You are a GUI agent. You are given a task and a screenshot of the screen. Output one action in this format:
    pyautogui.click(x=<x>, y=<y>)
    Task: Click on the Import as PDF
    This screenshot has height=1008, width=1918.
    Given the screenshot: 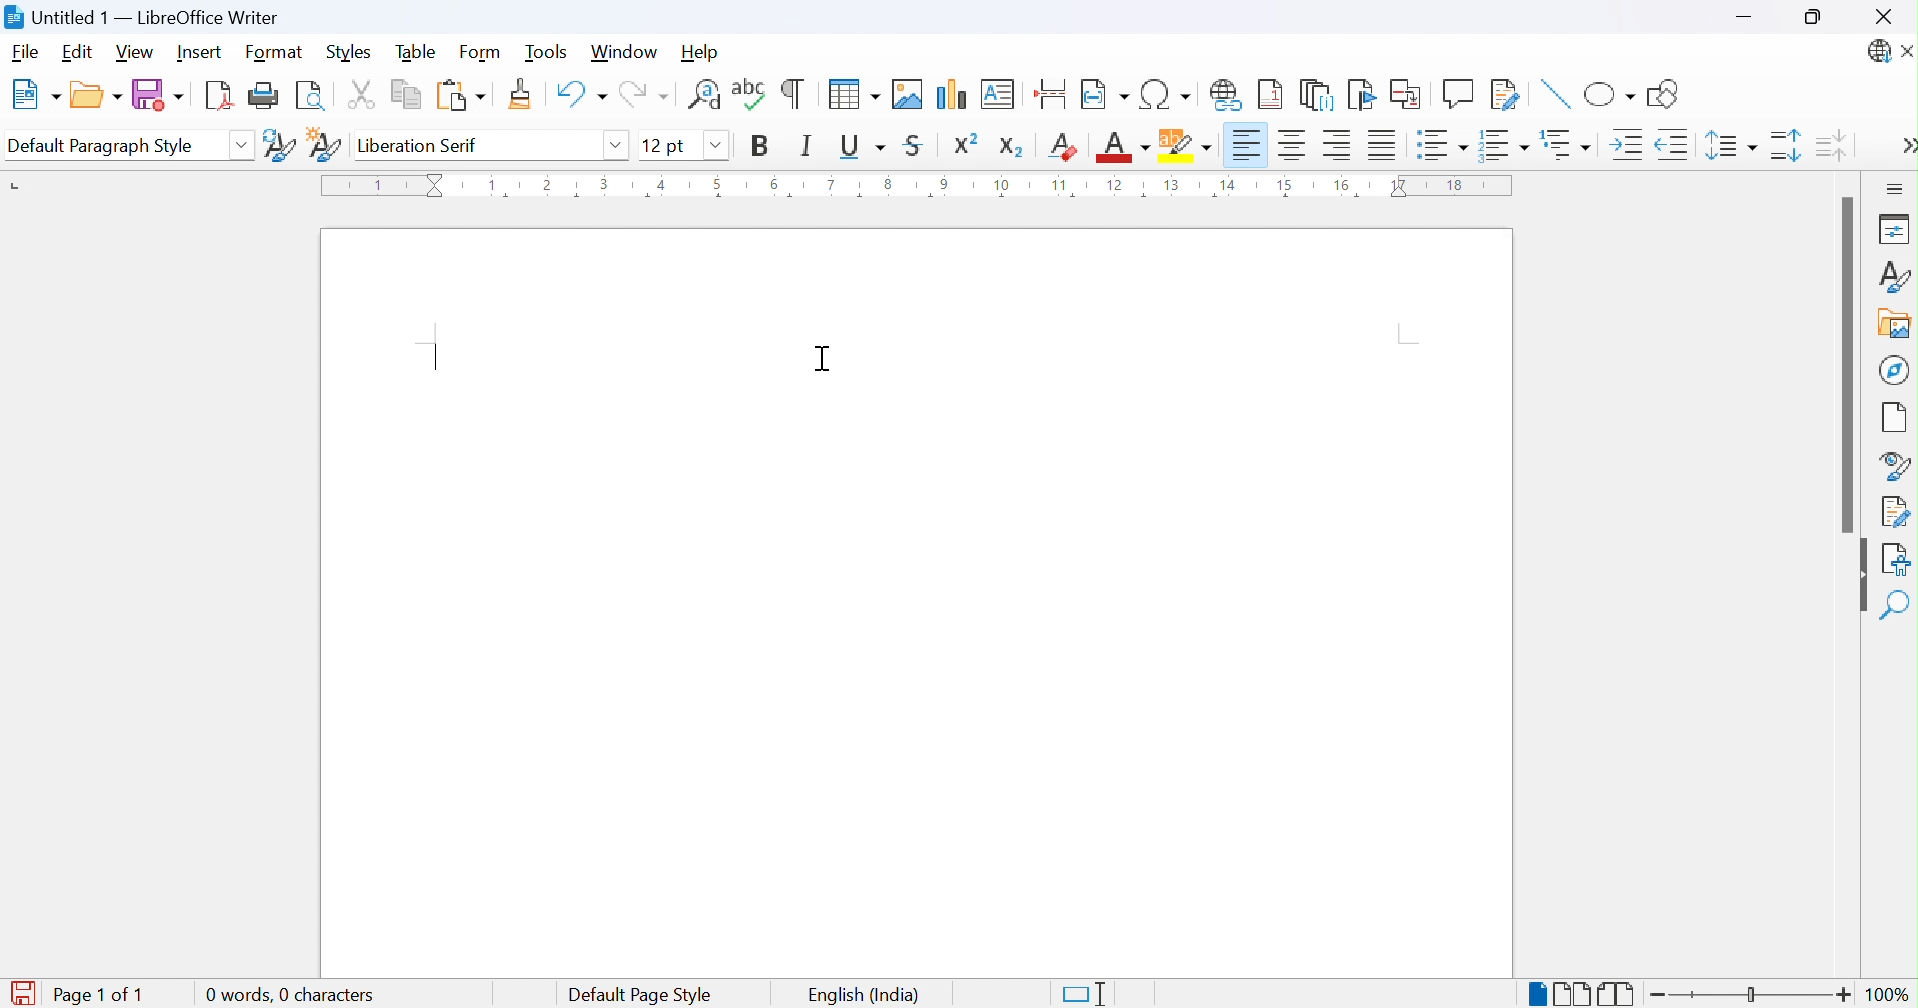 What is the action you would take?
    pyautogui.click(x=222, y=94)
    